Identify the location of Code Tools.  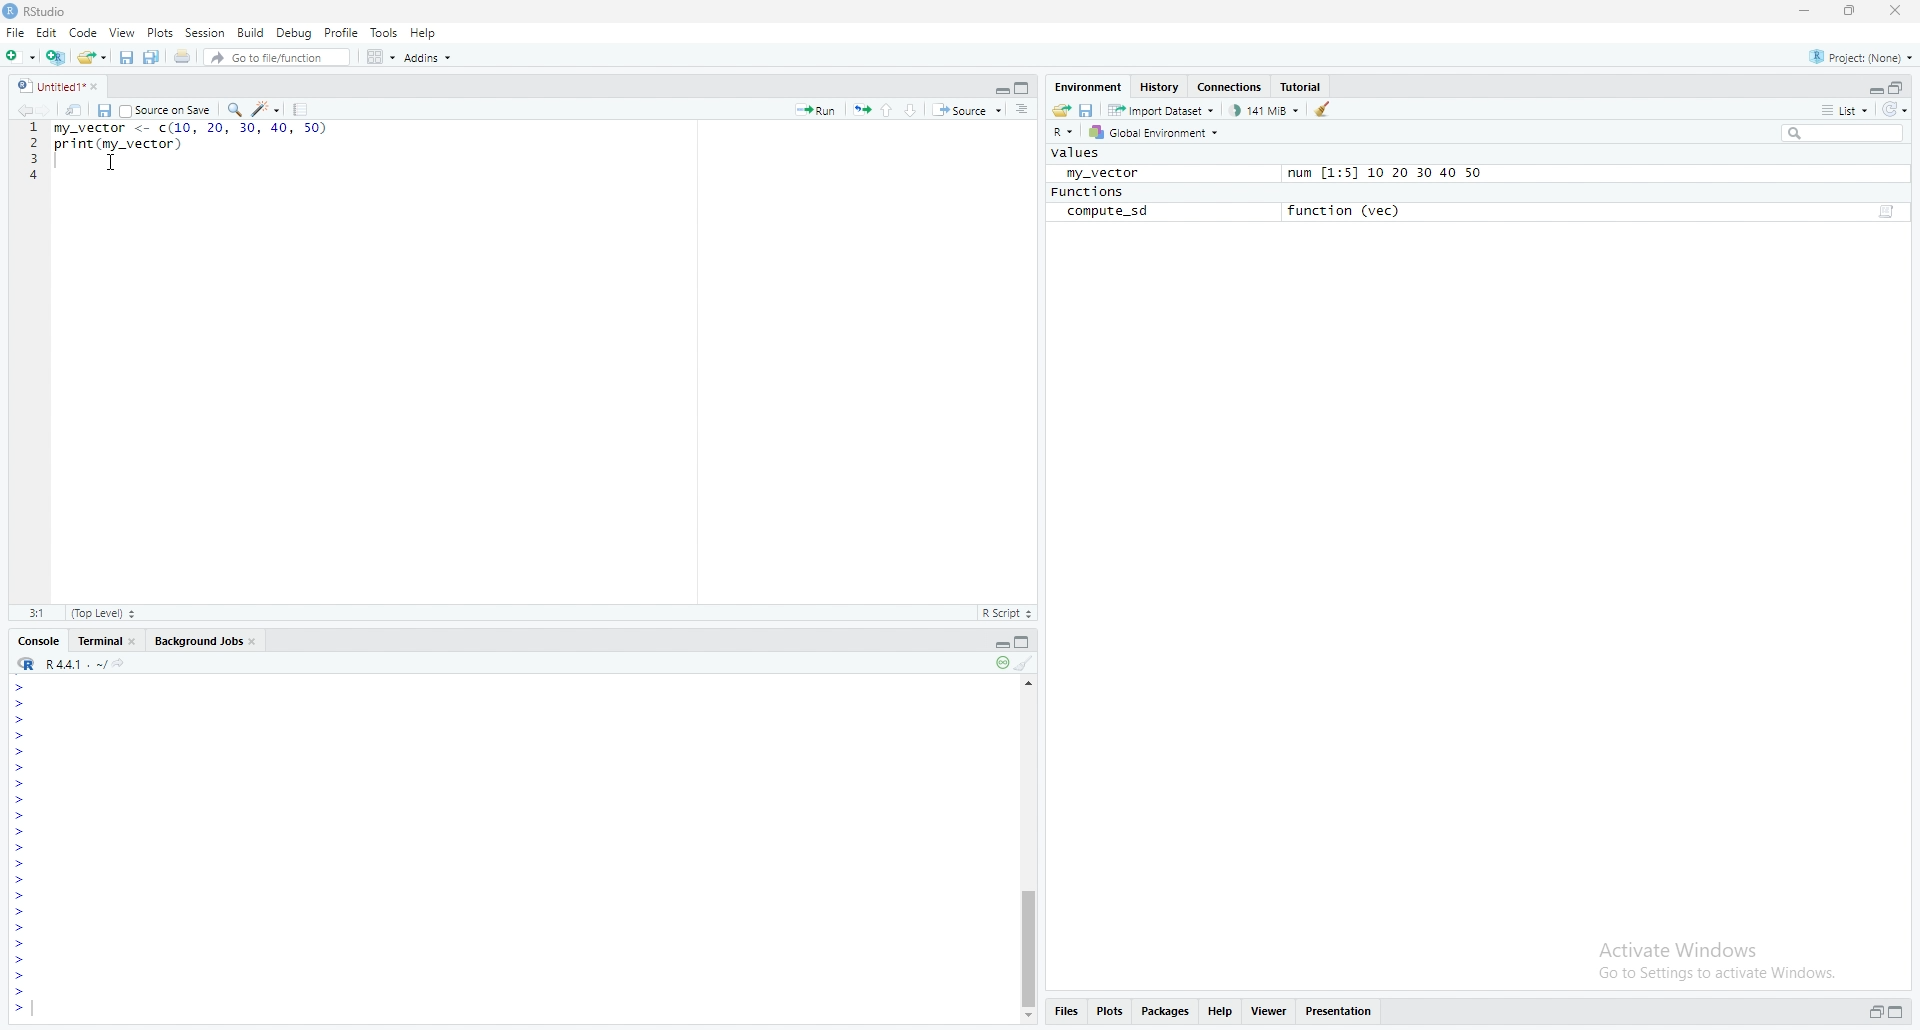
(267, 108).